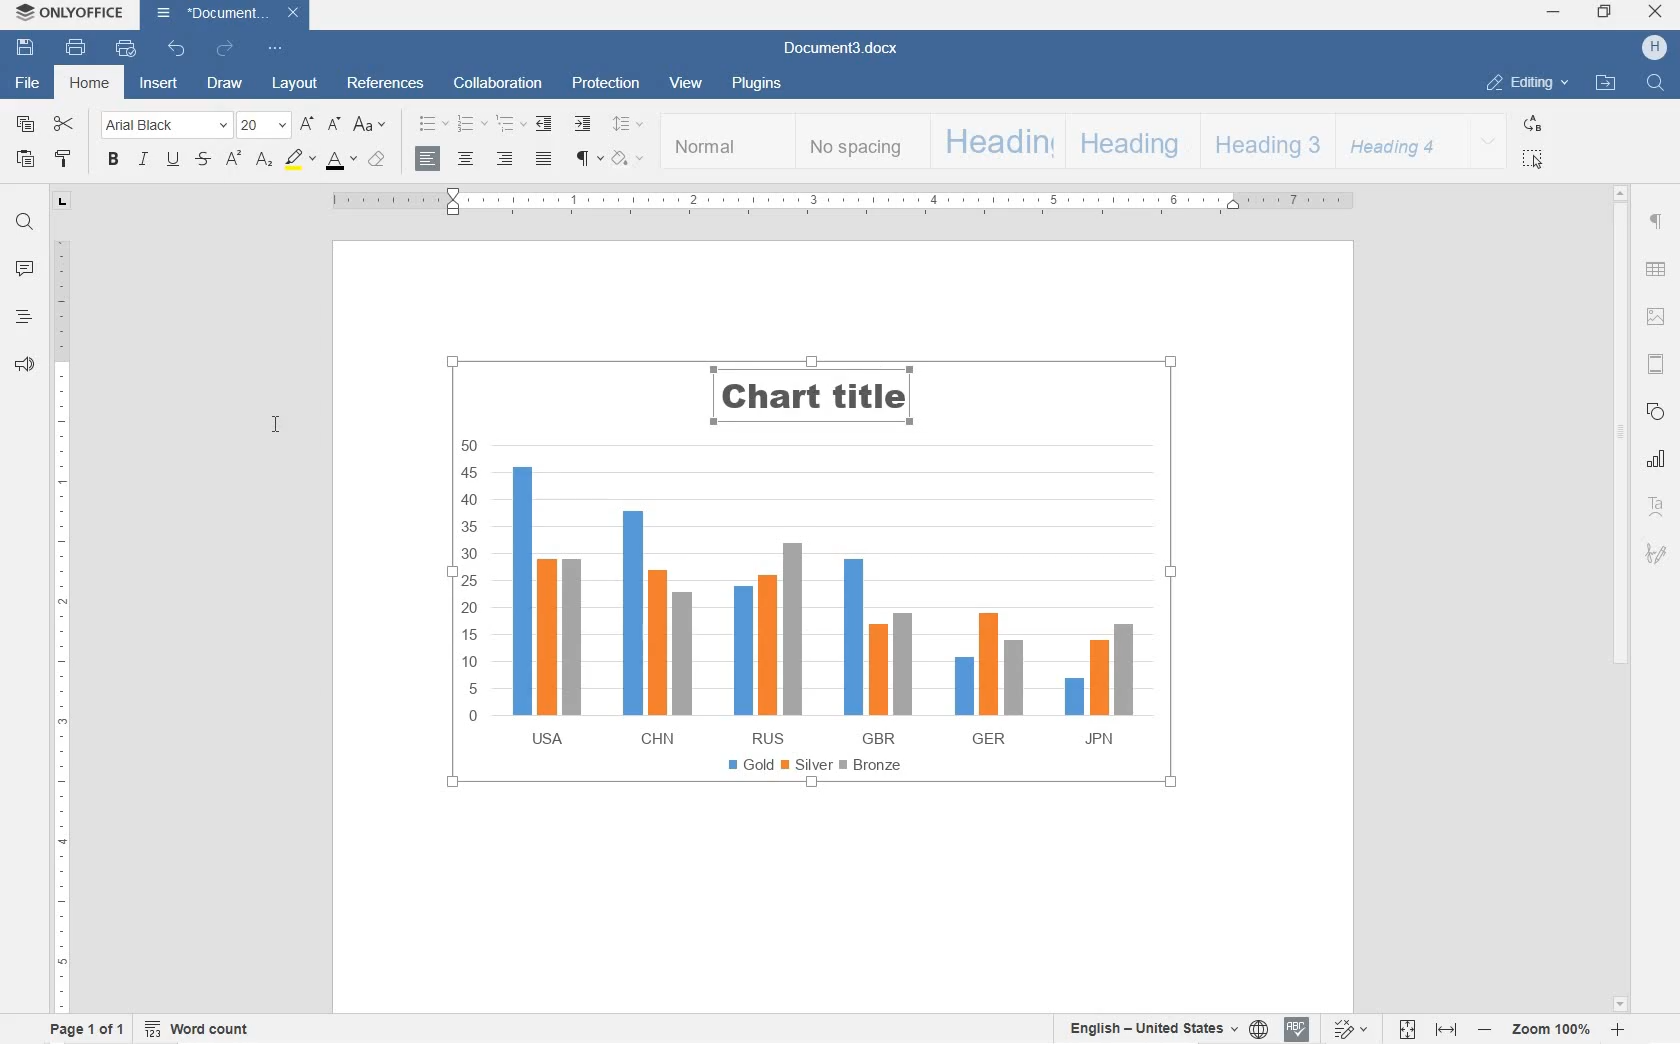  I want to click on CUT, so click(66, 124).